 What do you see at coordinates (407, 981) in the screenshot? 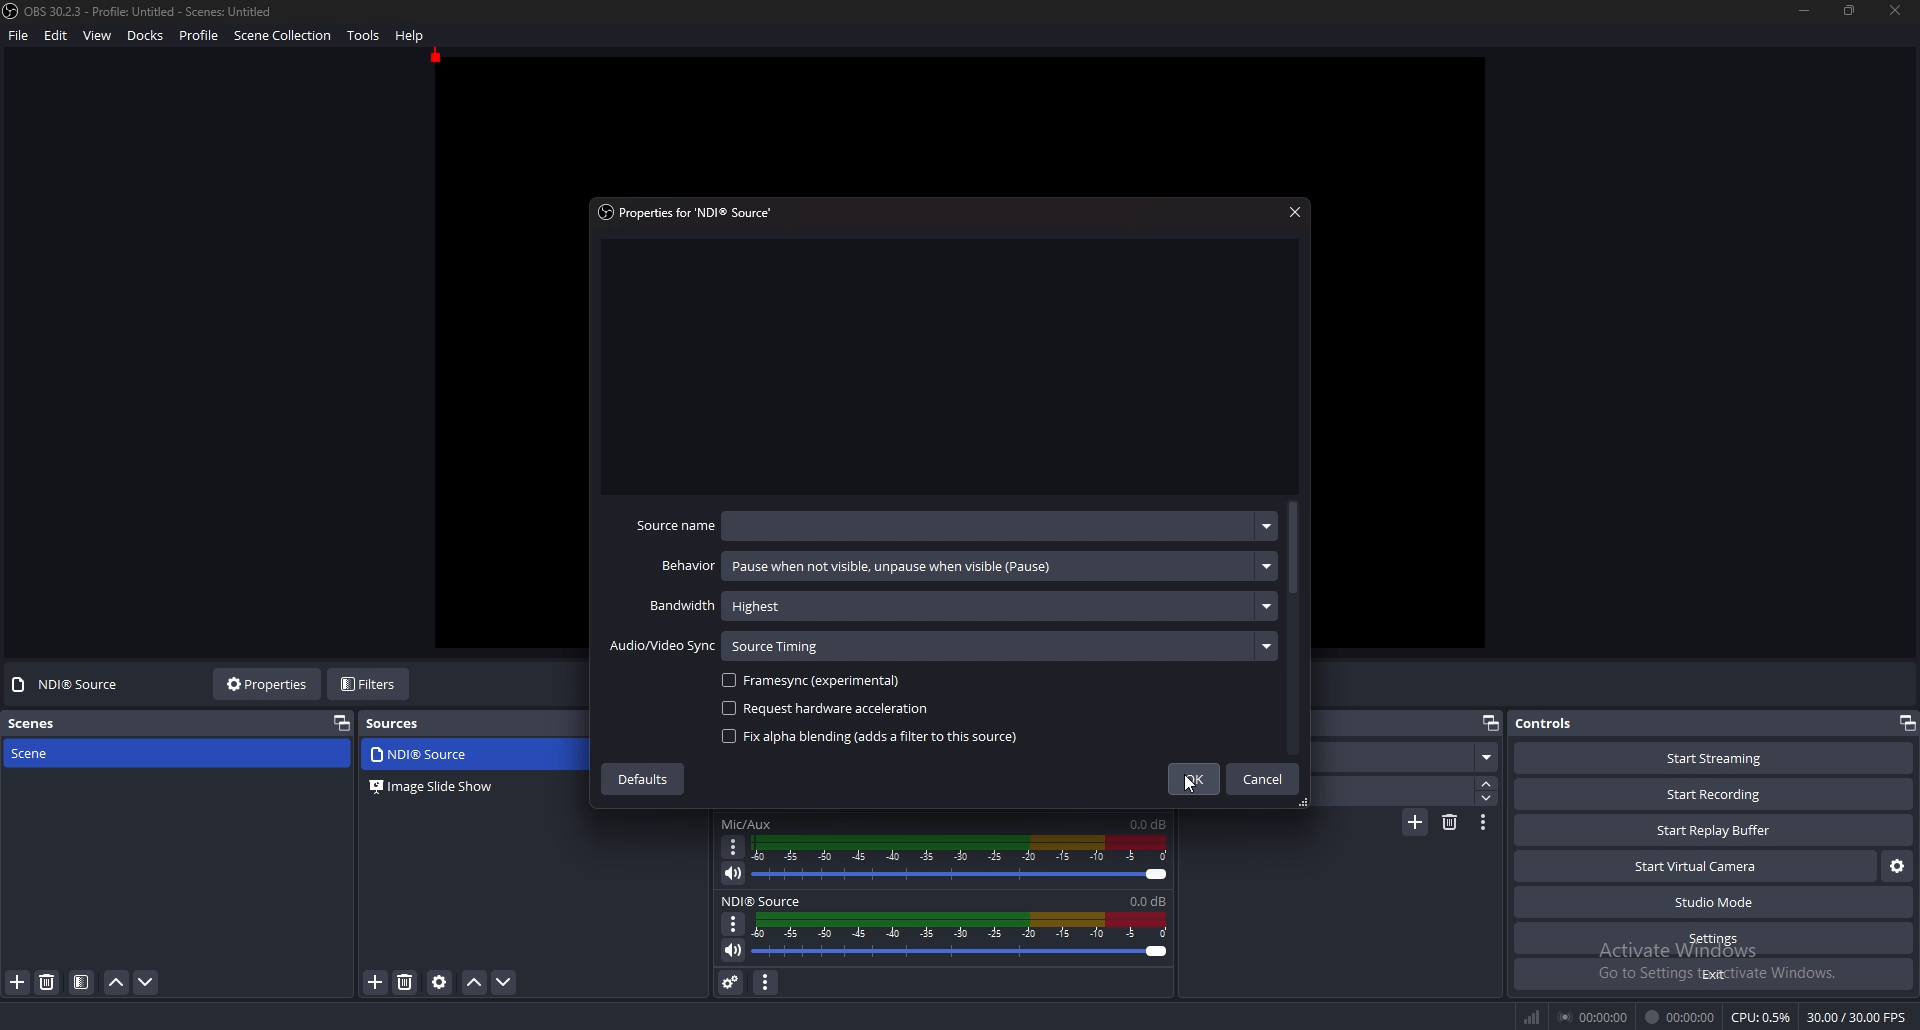
I see `remove source` at bounding box center [407, 981].